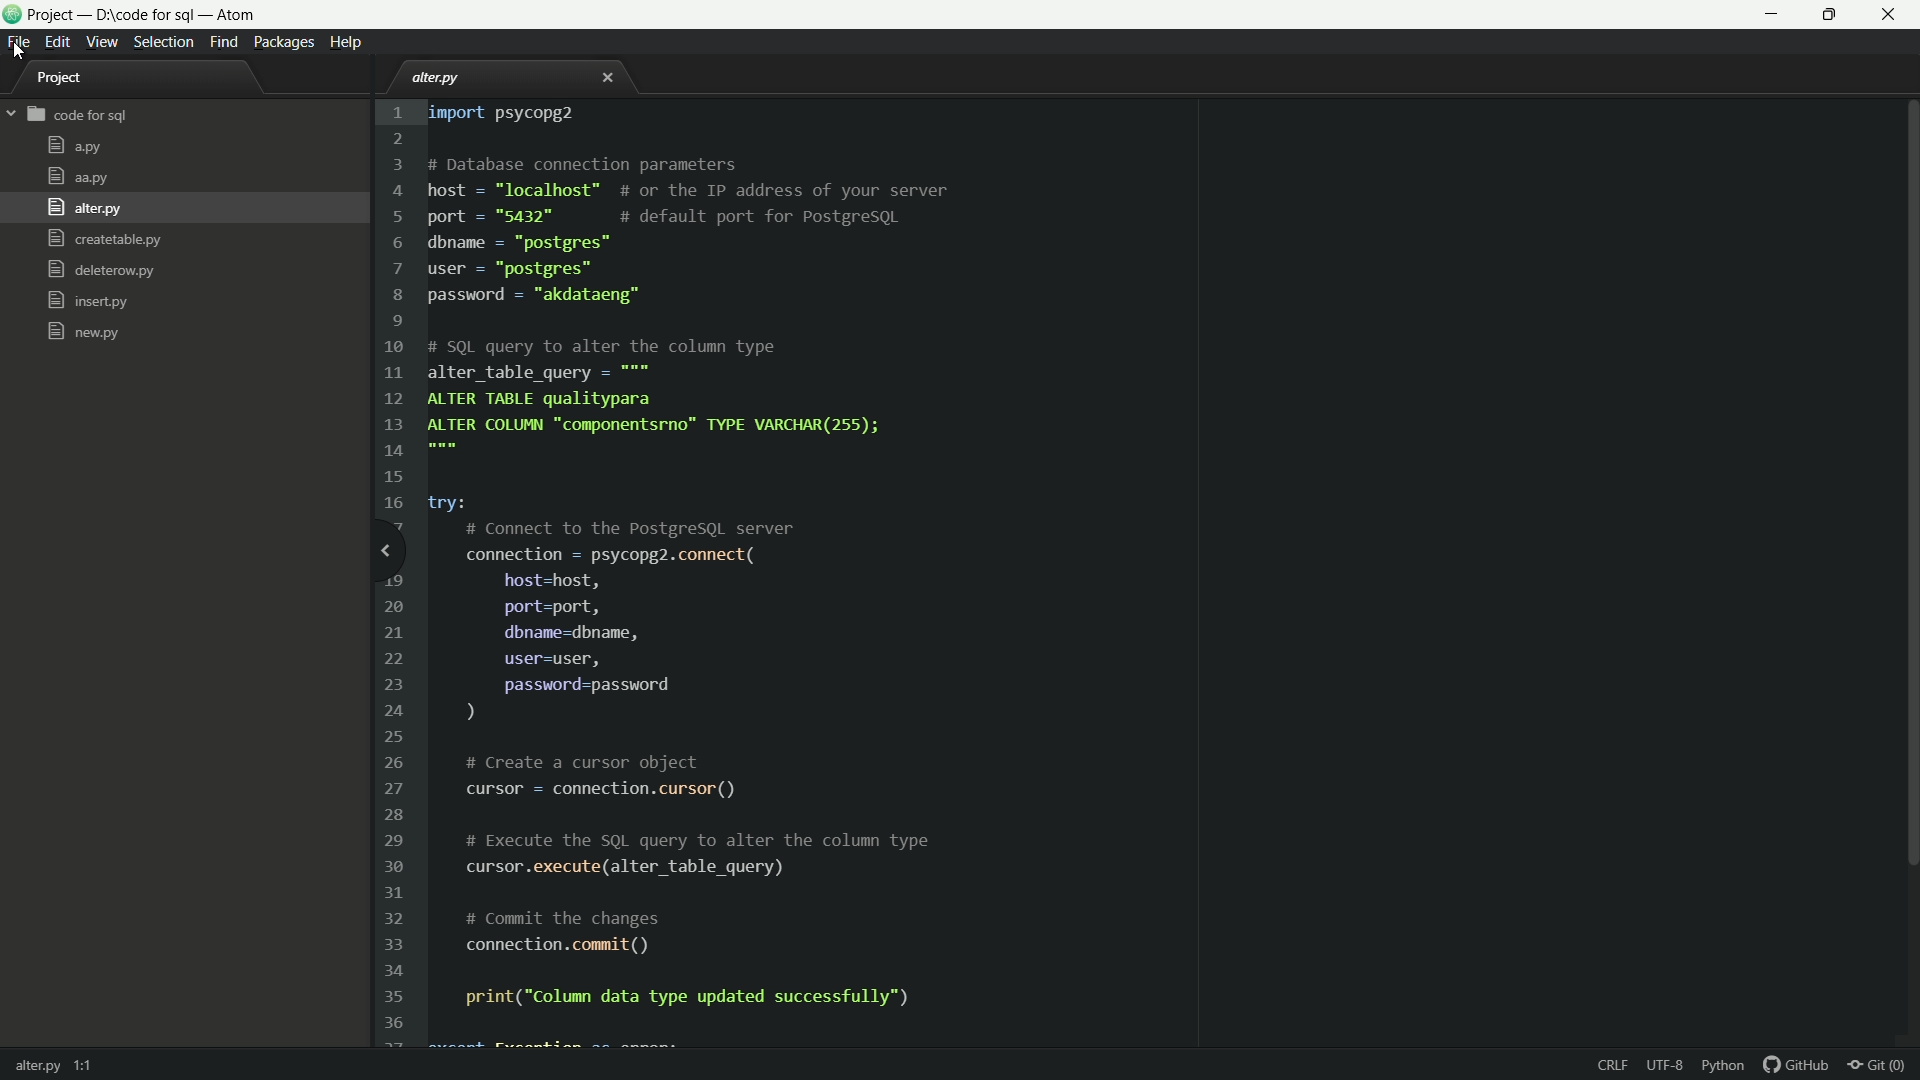  I want to click on project tree, so click(70, 80).